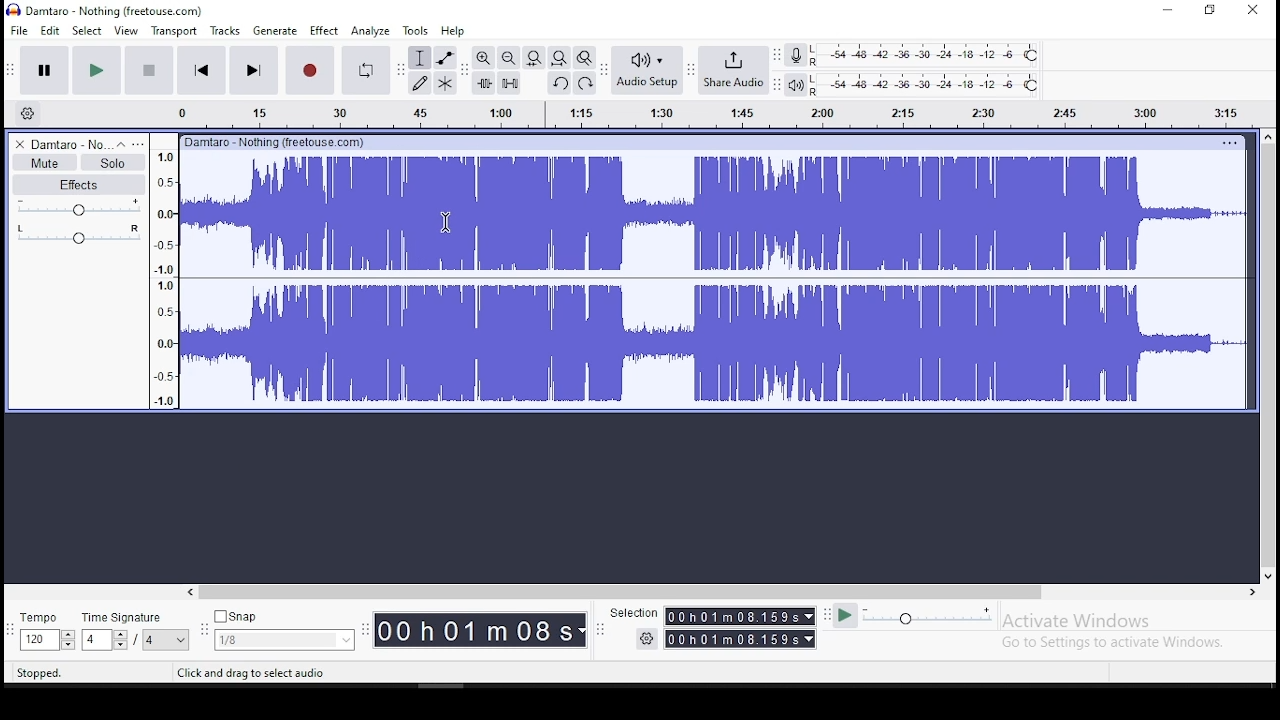  I want to click on effects, so click(78, 184).